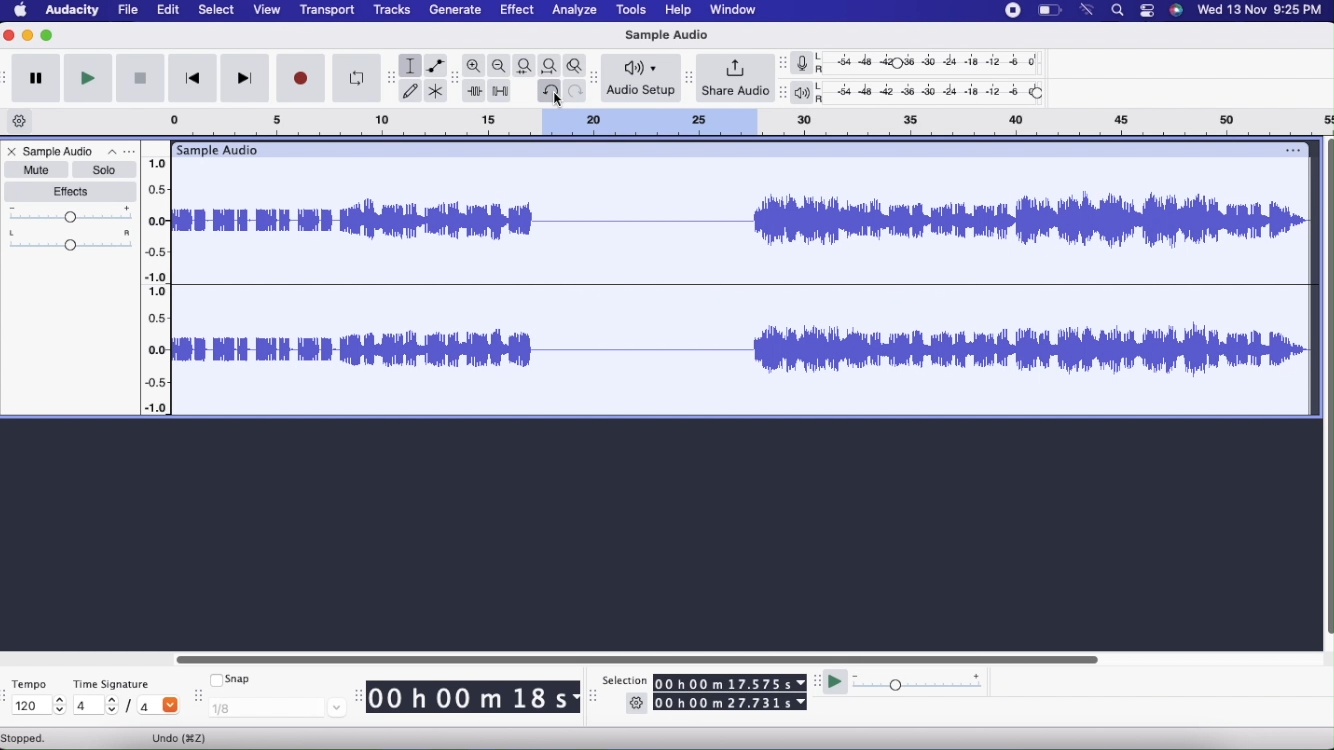  Describe the element at coordinates (738, 123) in the screenshot. I see `Click and drag to define a looping region` at that location.